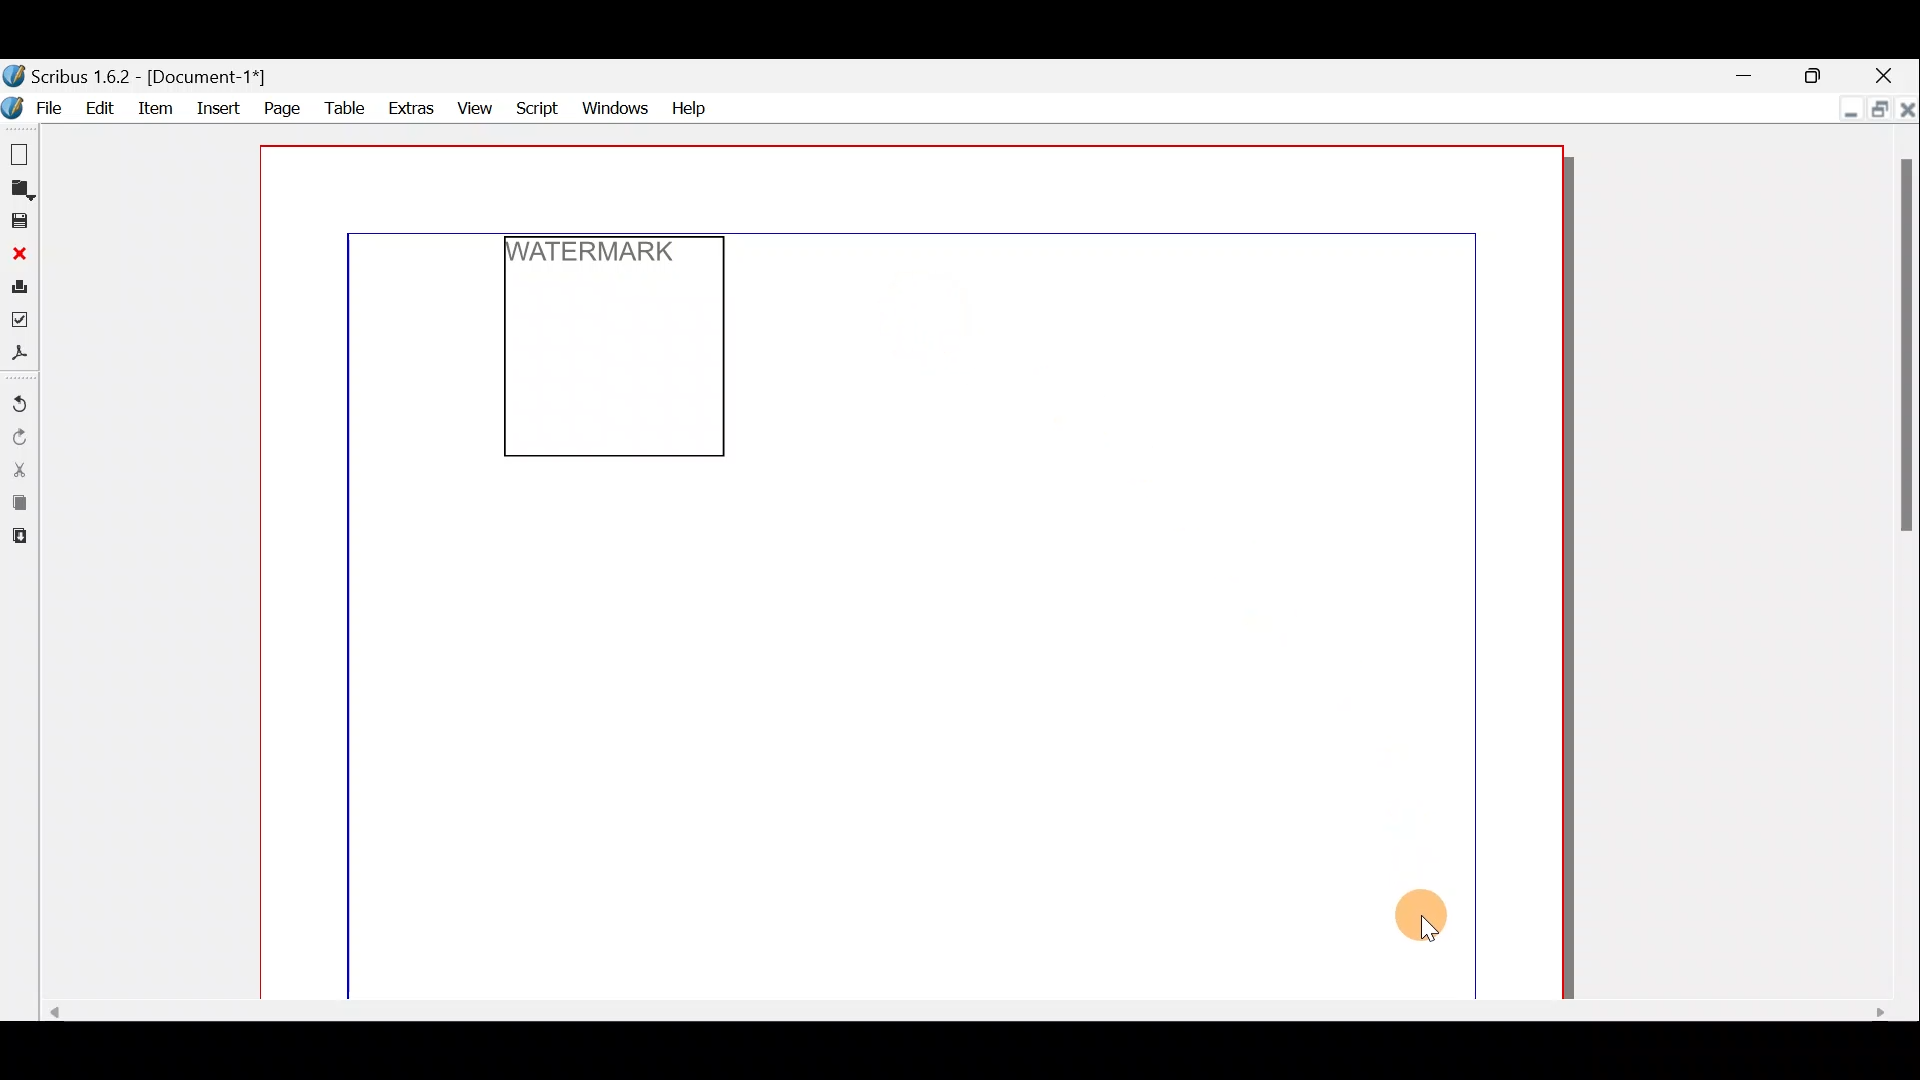 The image size is (1920, 1080). I want to click on View, so click(475, 107).